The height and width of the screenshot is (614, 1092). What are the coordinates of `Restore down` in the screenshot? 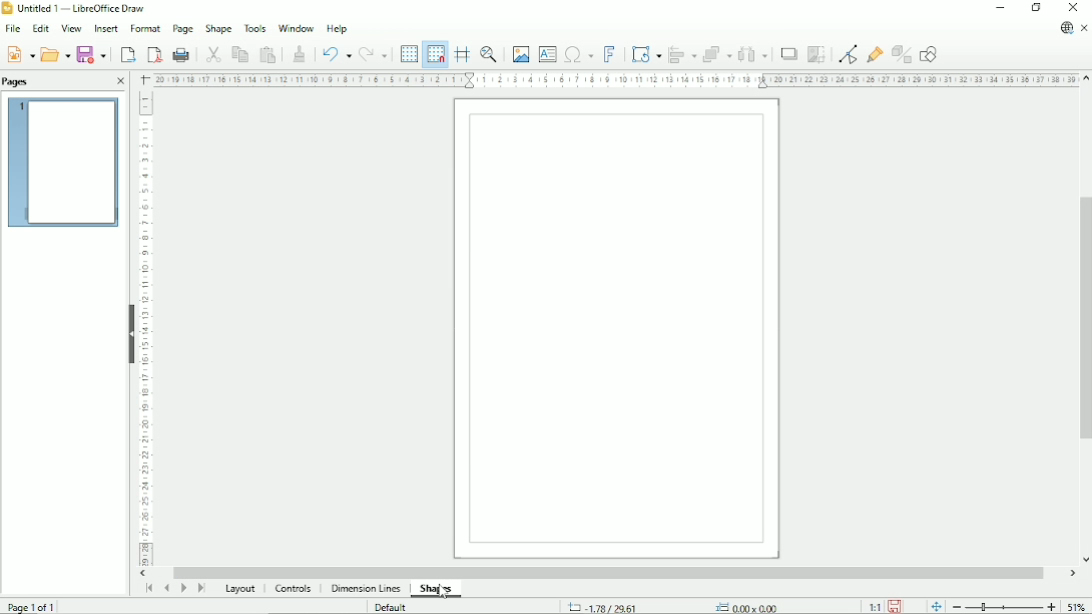 It's located at (1035, 9).